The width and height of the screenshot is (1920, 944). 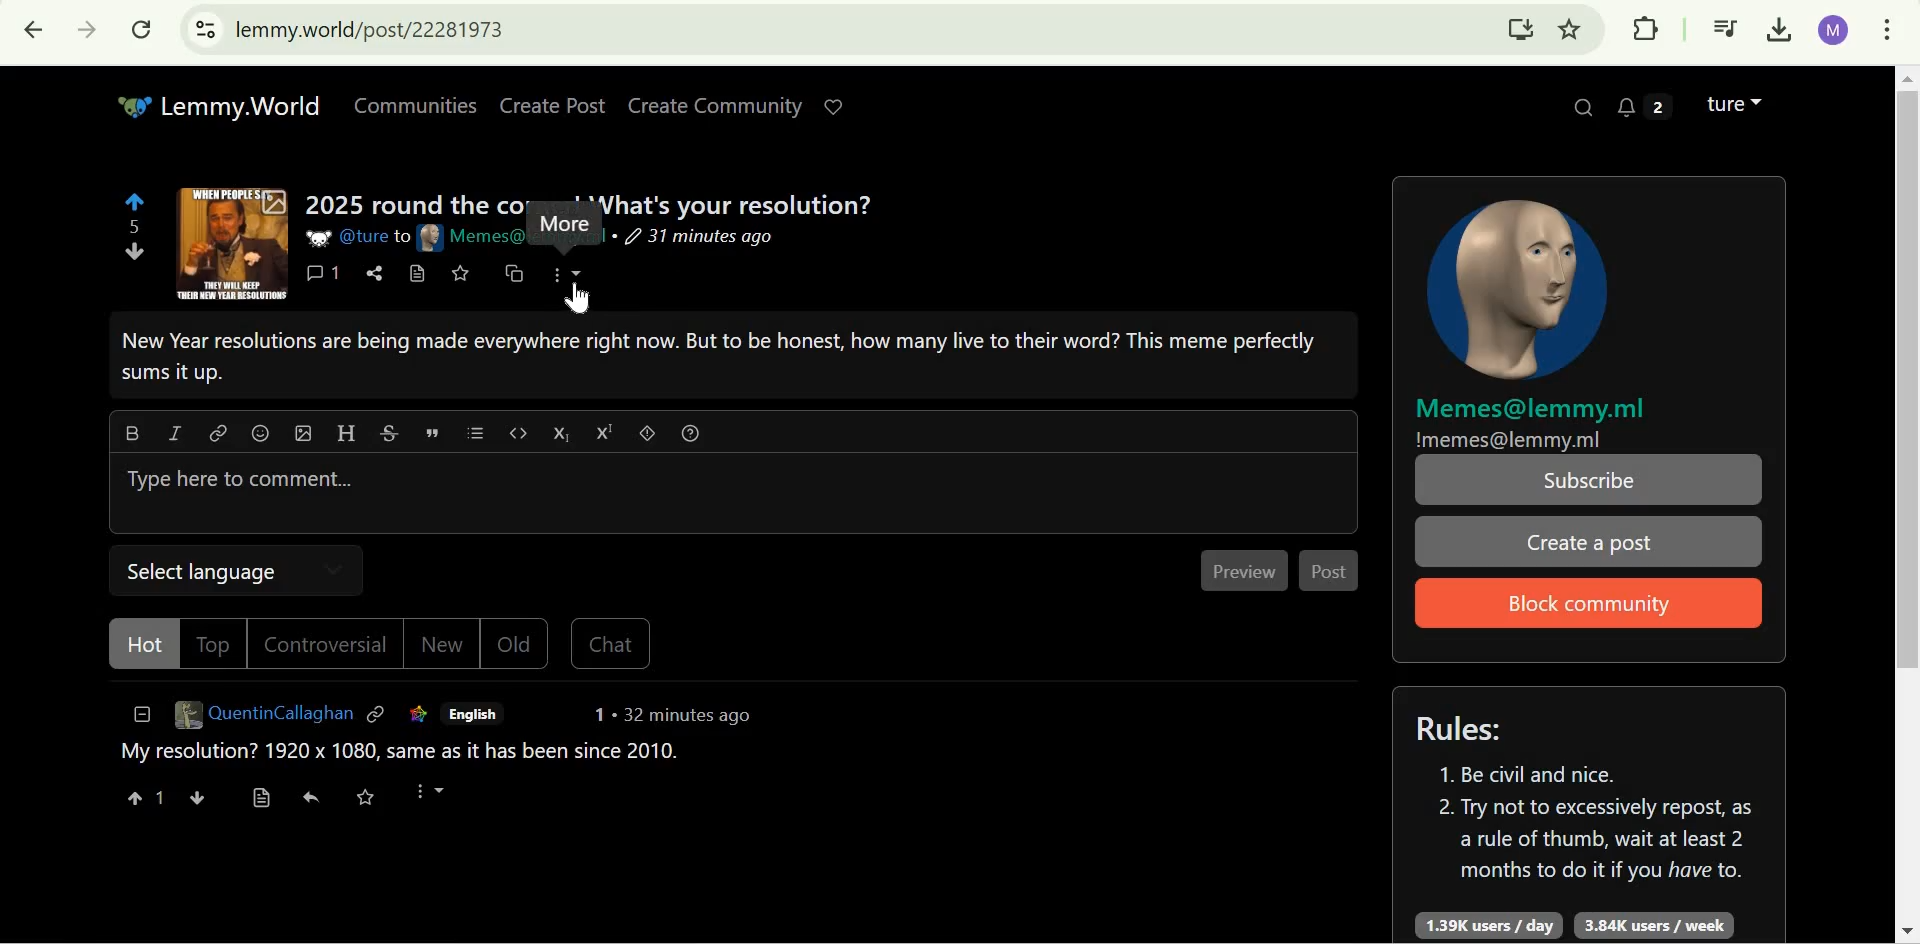 I want to click on Top, so click(x=217, y=644).